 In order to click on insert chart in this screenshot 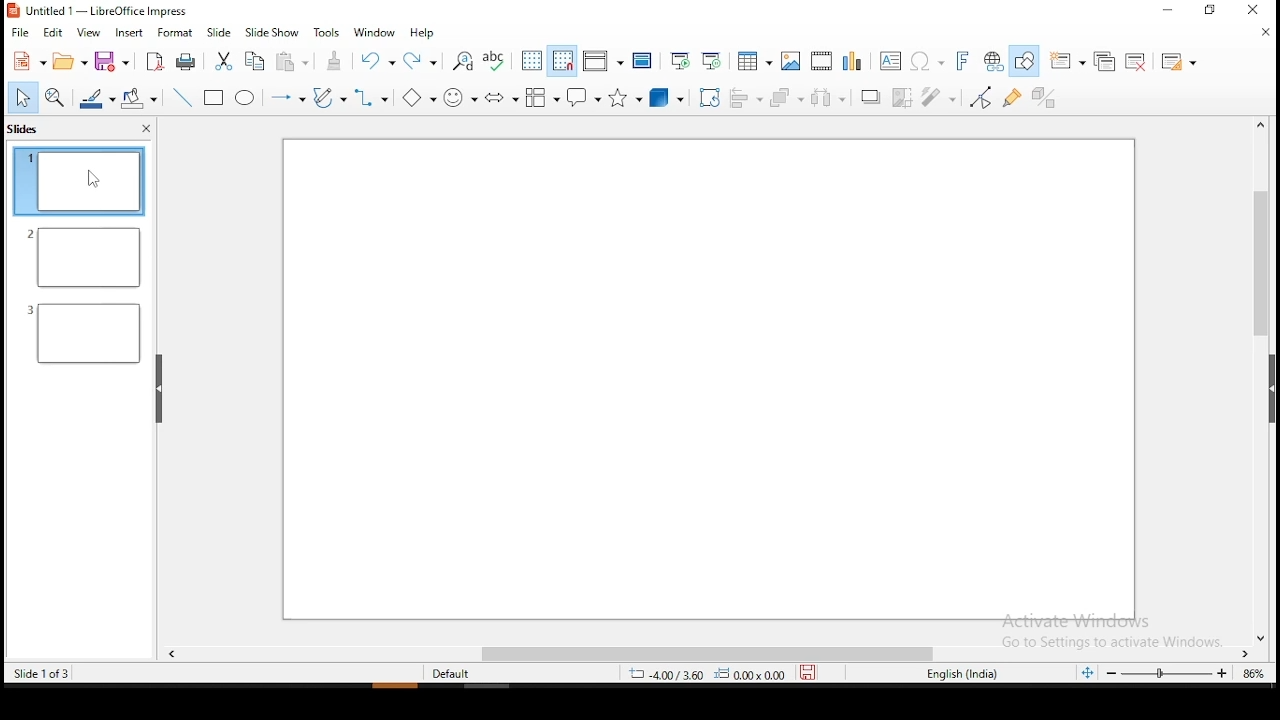, I will do `click(855, 60)`.